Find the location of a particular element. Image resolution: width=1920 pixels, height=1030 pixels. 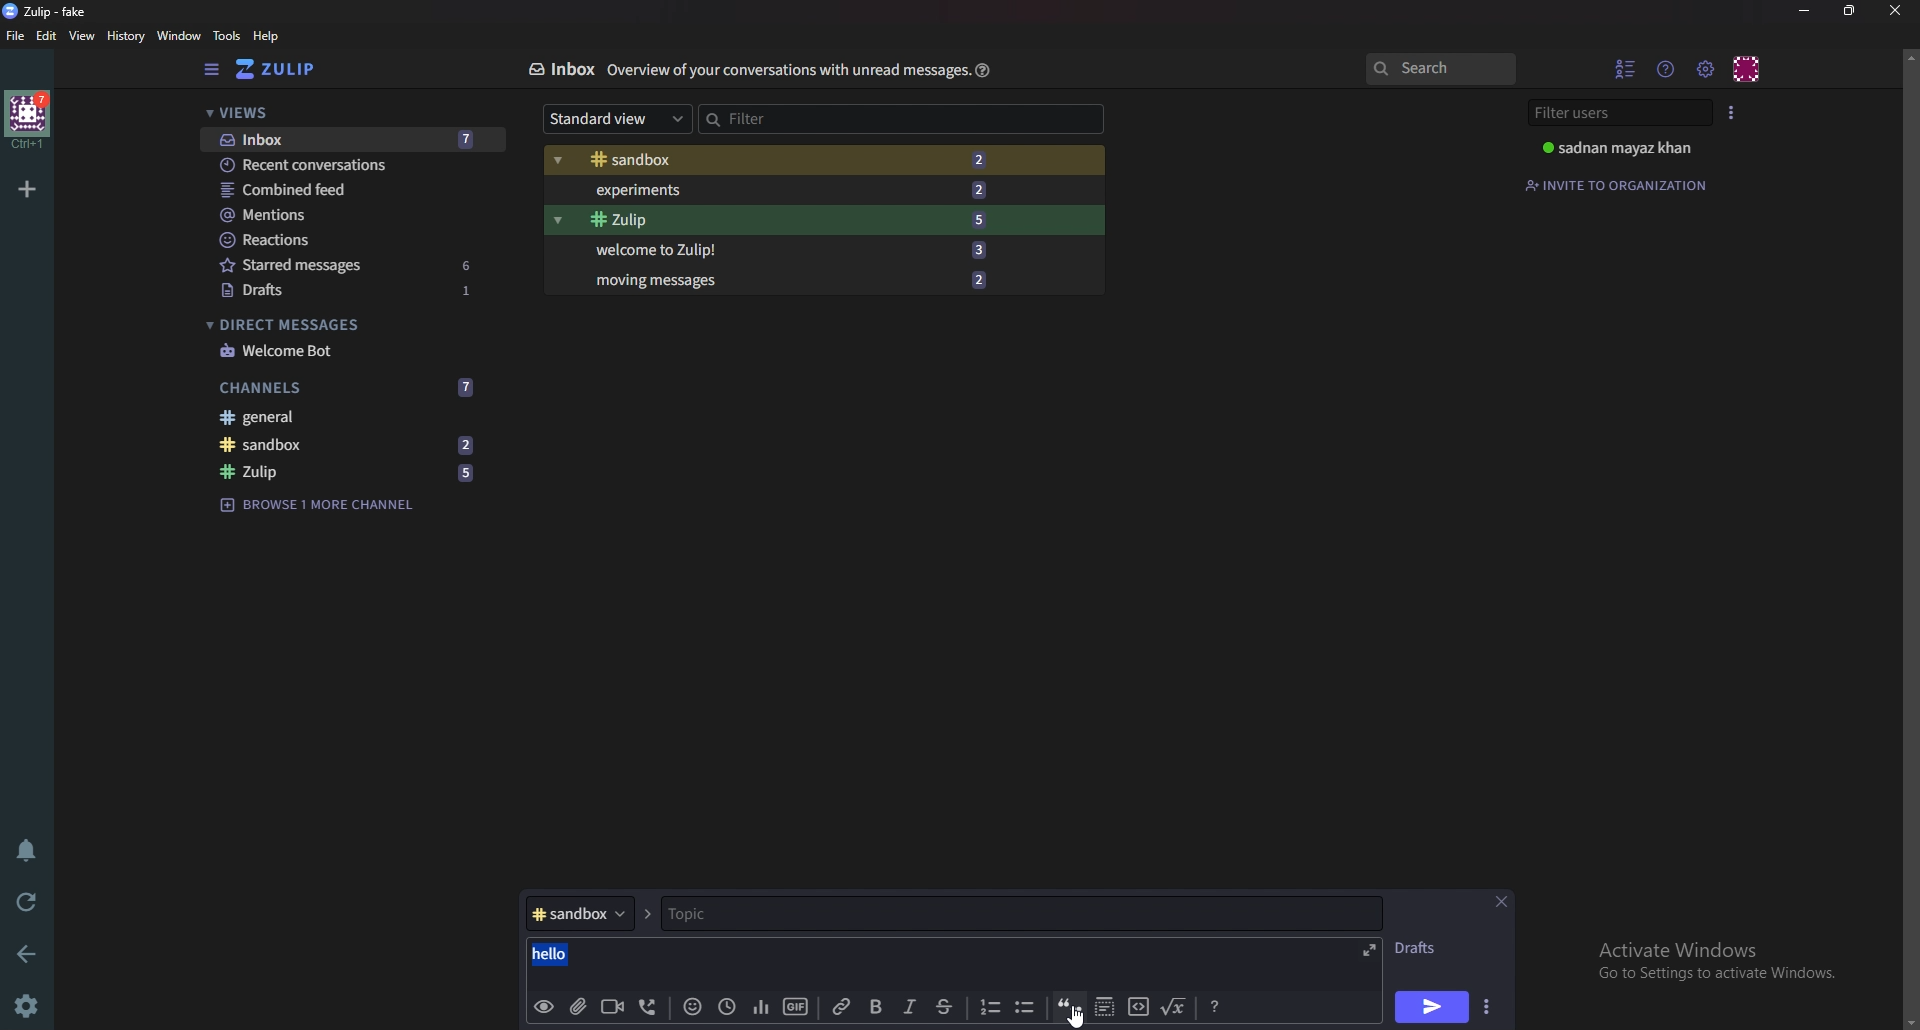

Edit is located at coordinates (47, 36).